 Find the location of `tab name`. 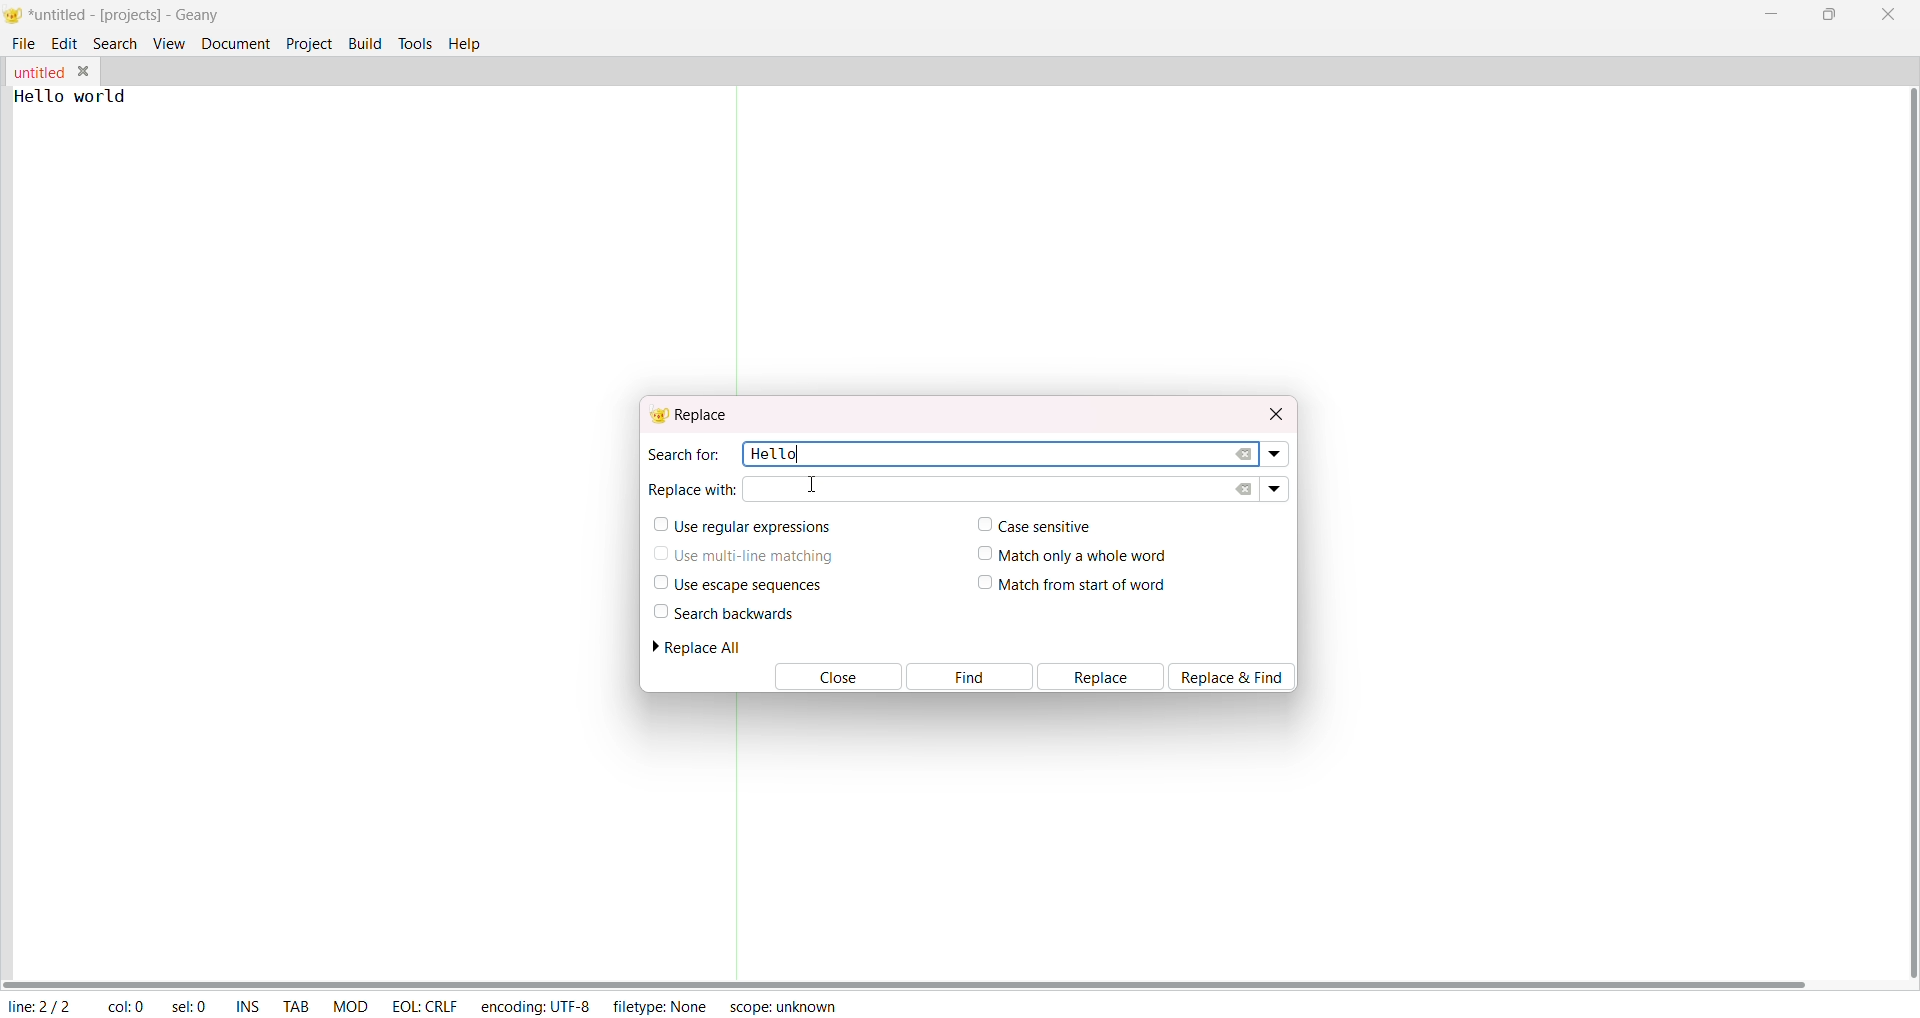

tab name is located at coordinates (38, 72).